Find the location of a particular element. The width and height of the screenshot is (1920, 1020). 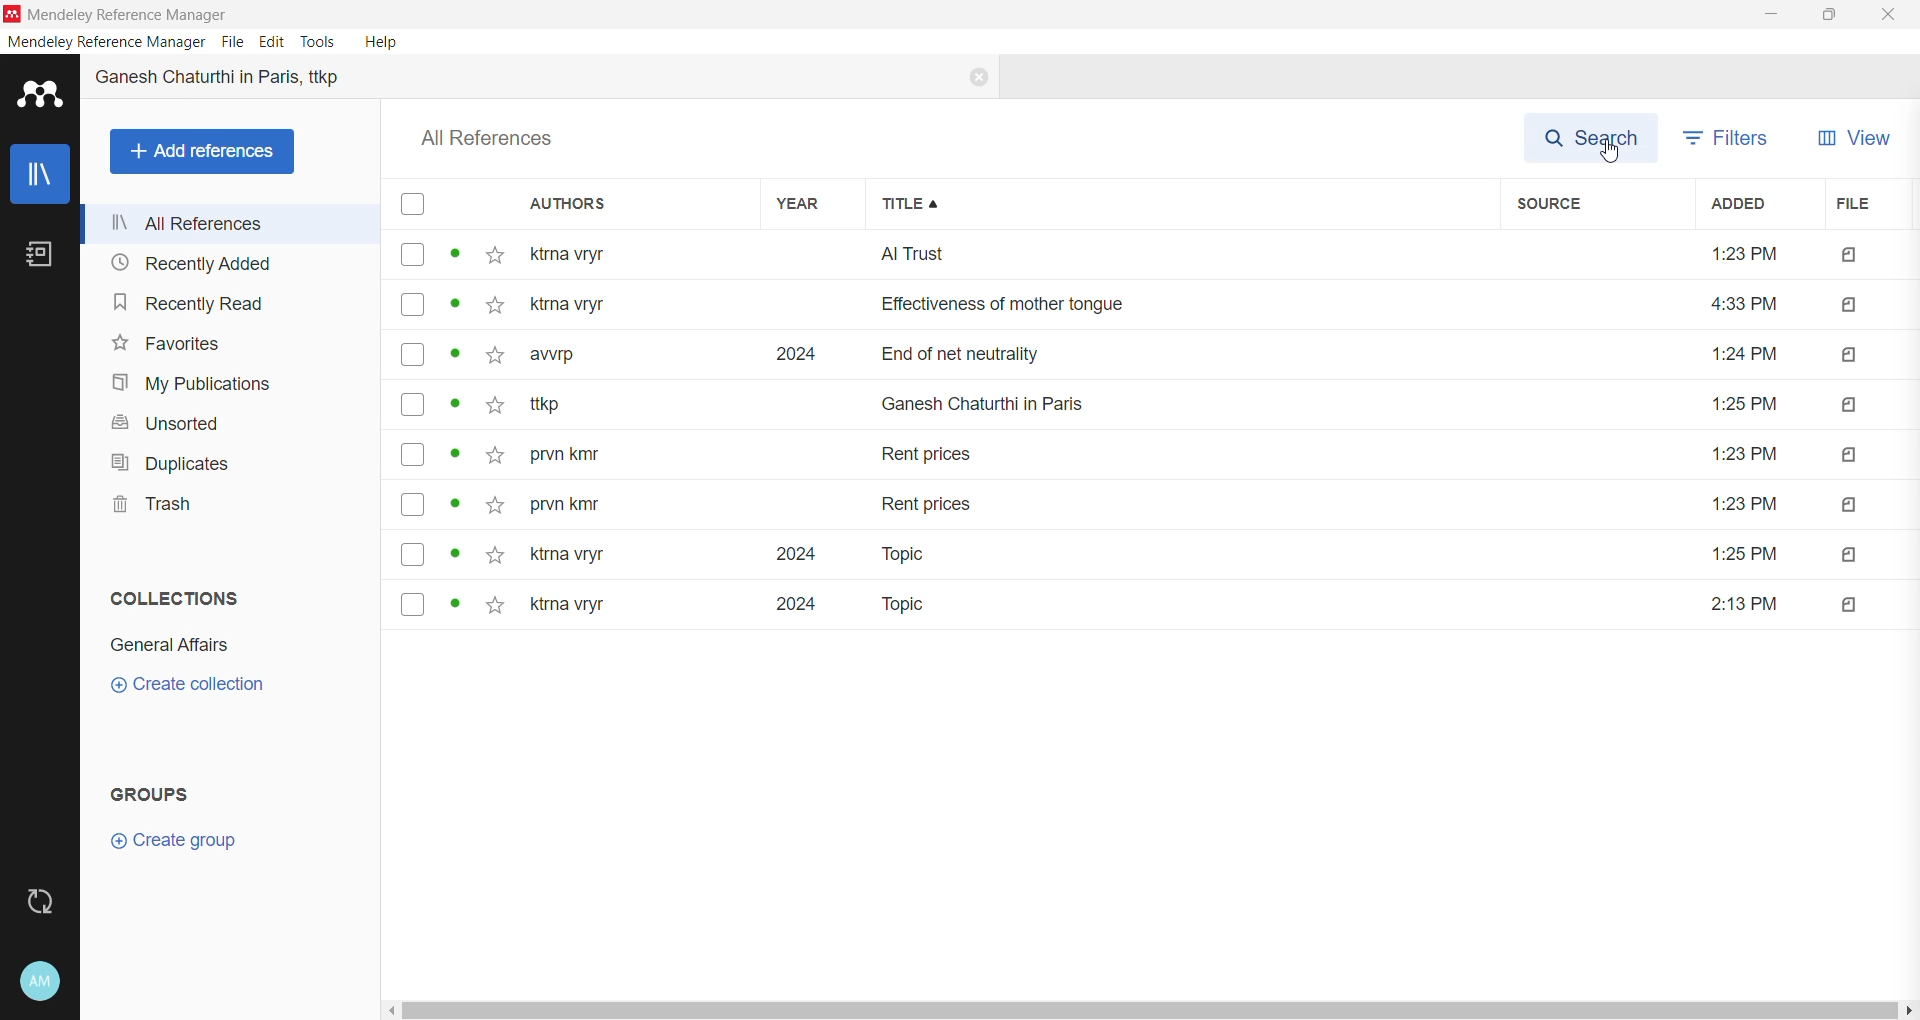

view status is located at coordinates (457, 455).